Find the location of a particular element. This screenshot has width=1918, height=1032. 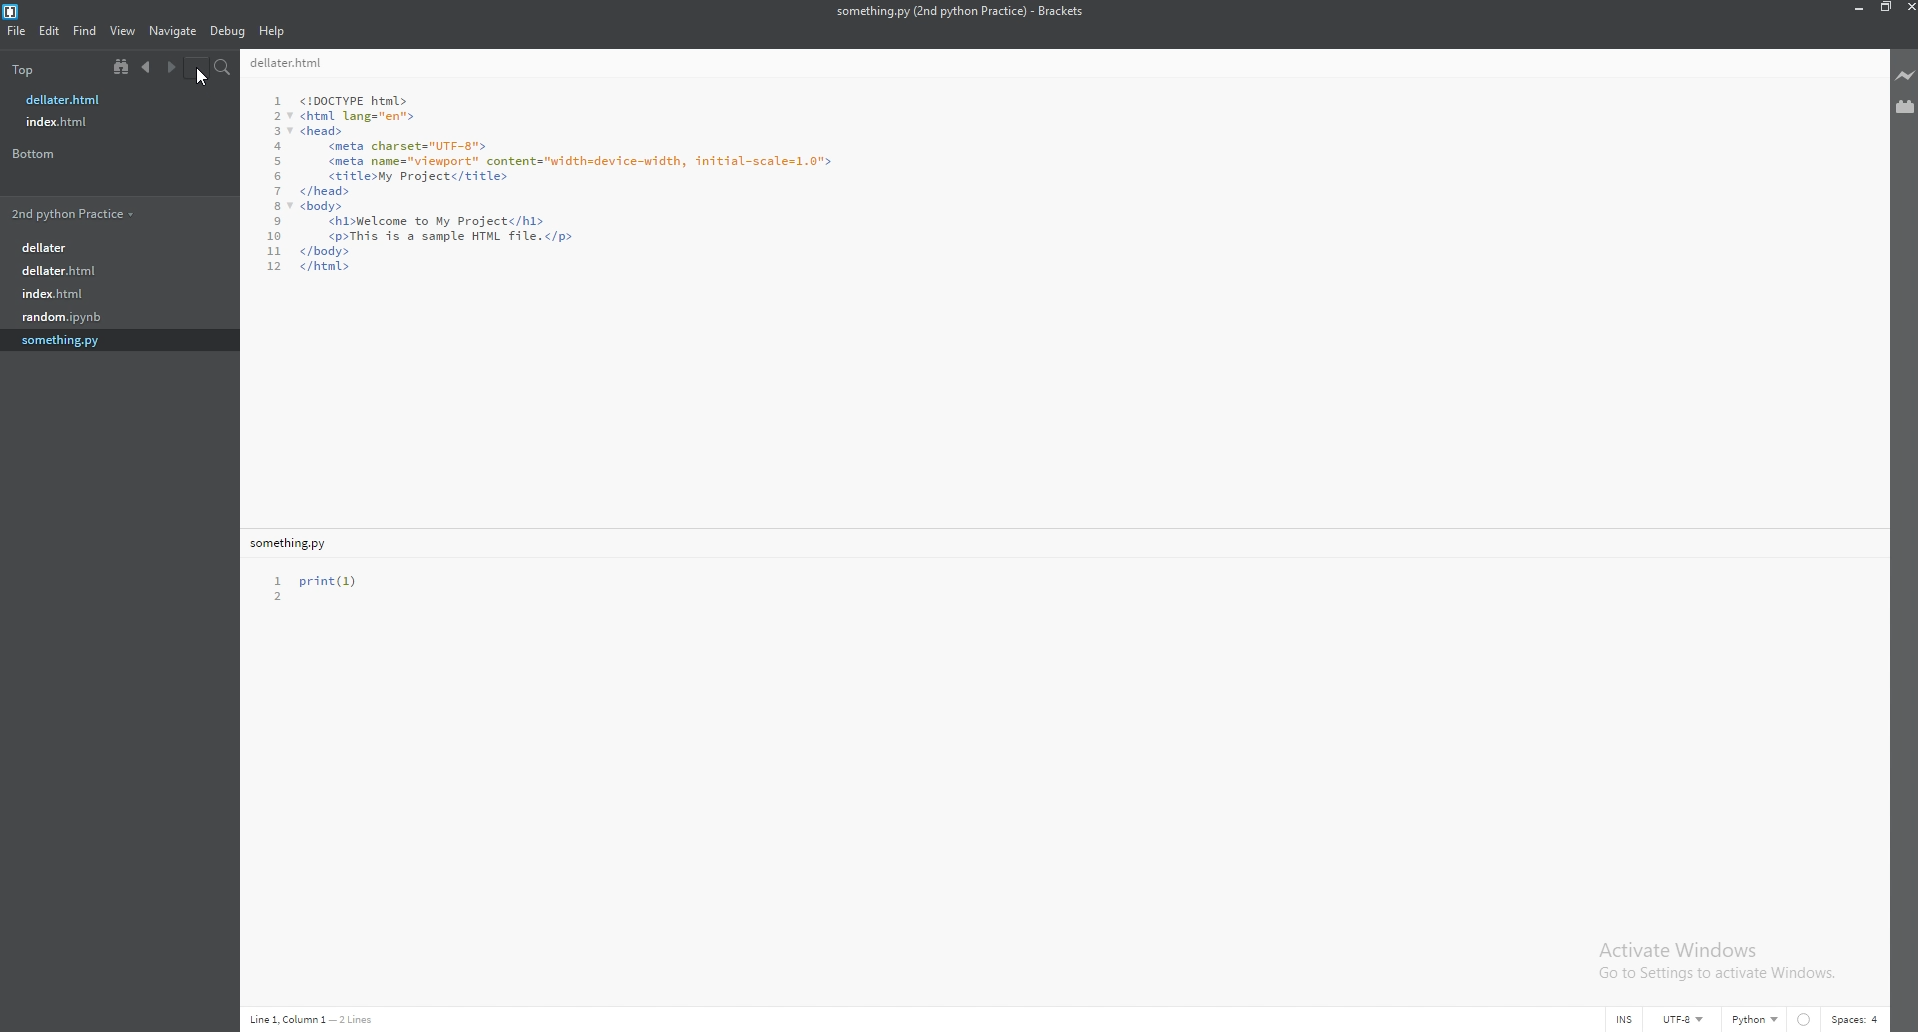

linter is located at coordinates (1803, 1020).